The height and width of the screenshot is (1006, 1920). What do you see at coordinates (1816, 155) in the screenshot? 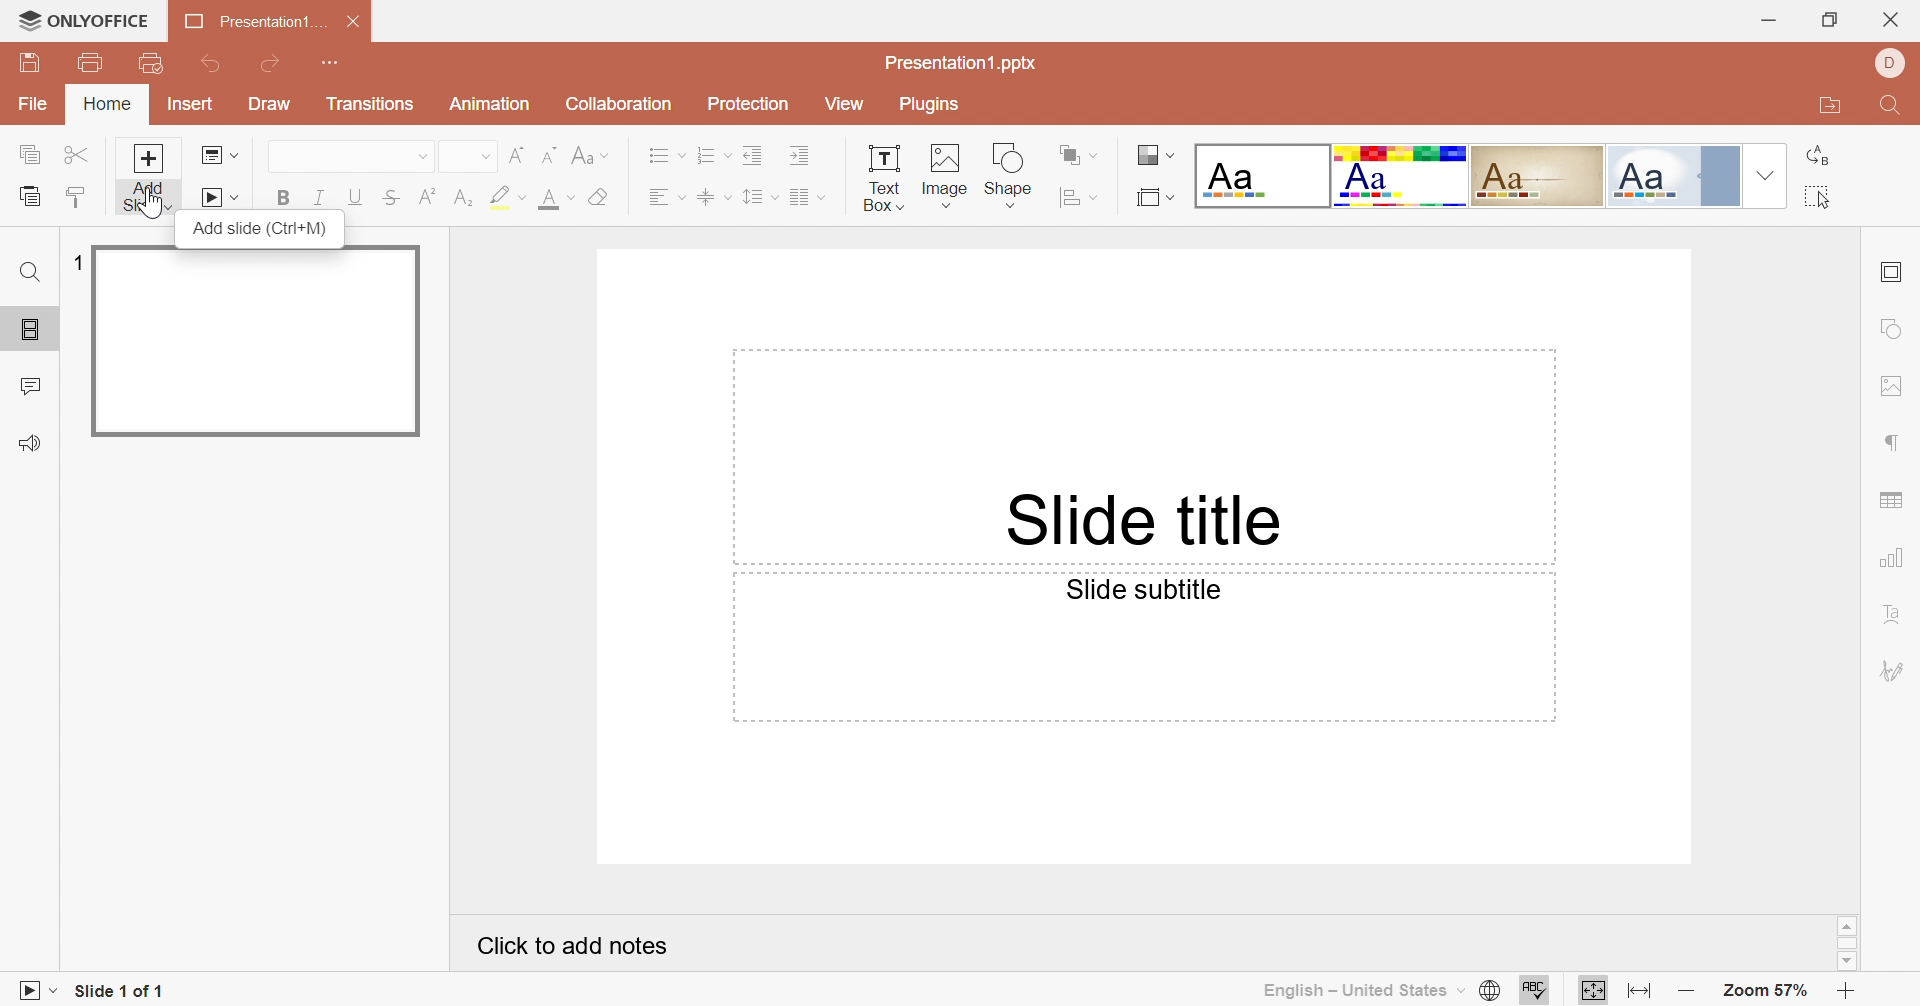
I see `Replace` at bounding box center [1816, 155].